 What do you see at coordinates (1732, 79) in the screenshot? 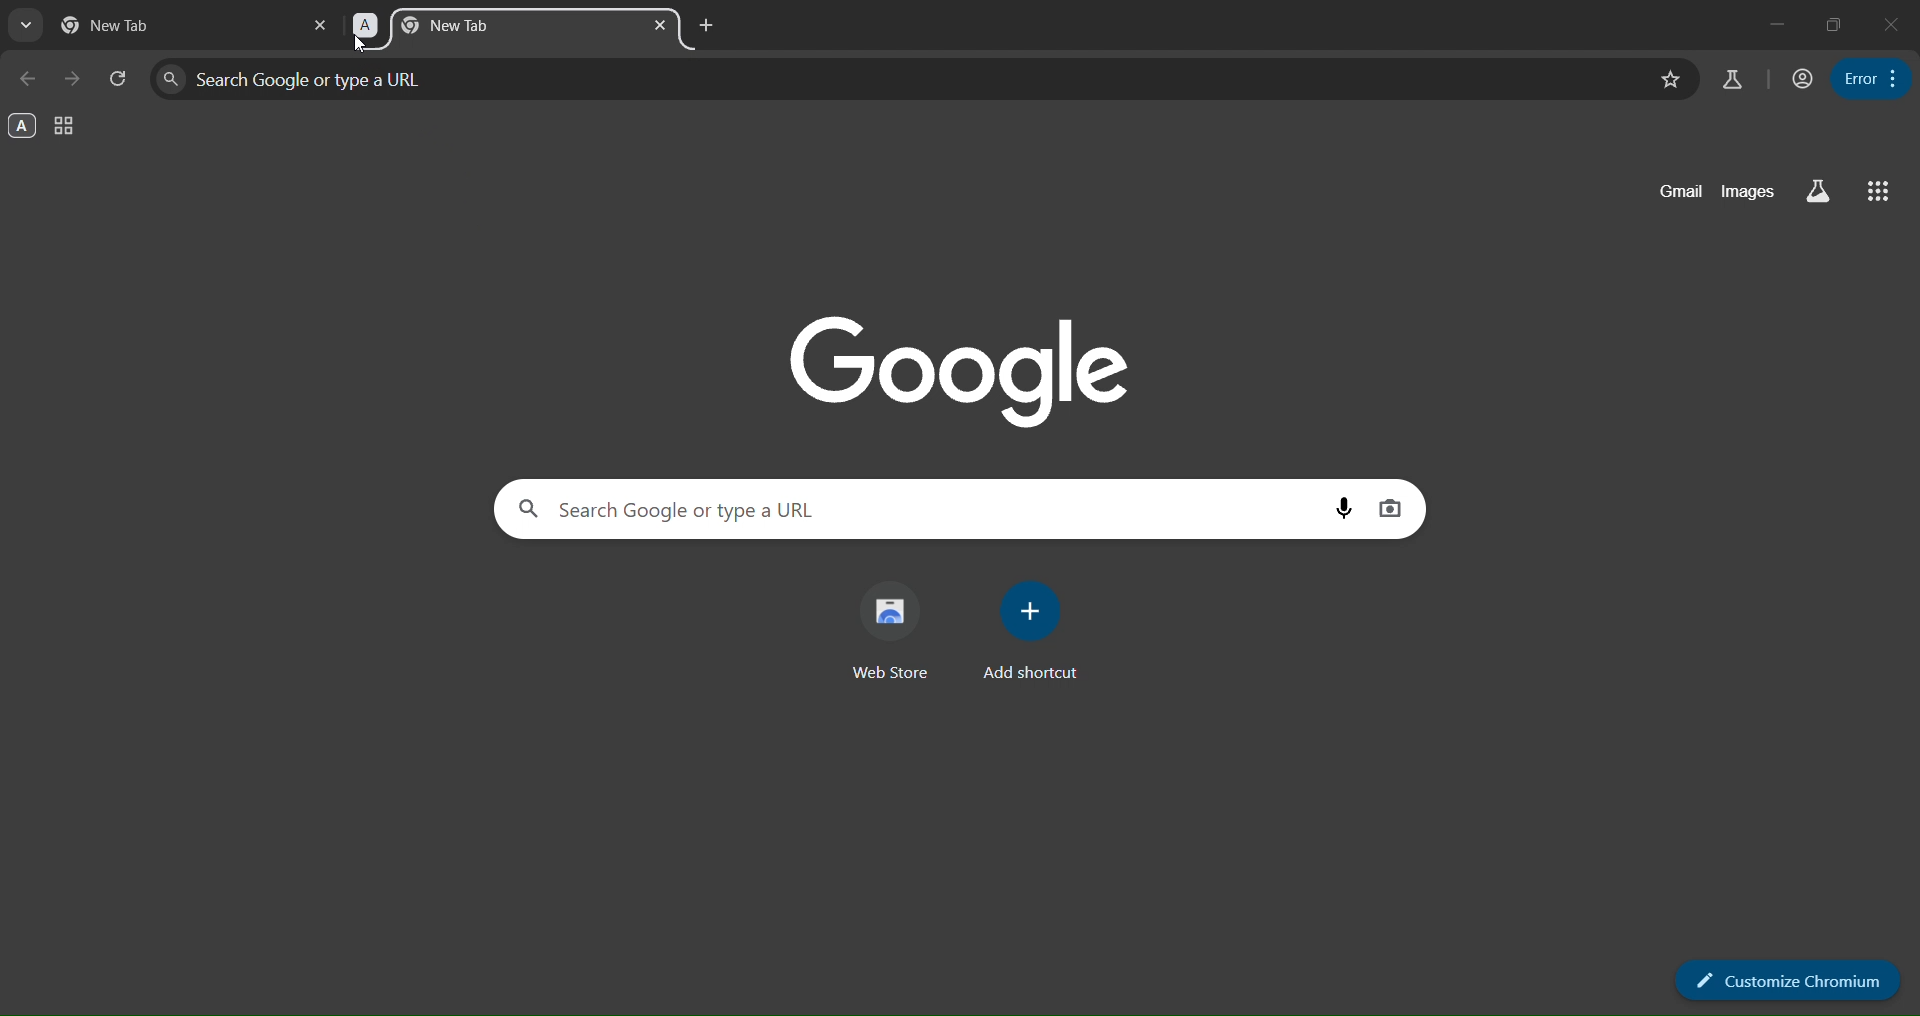
I see `search labs` at bounding box center [1732, 79].